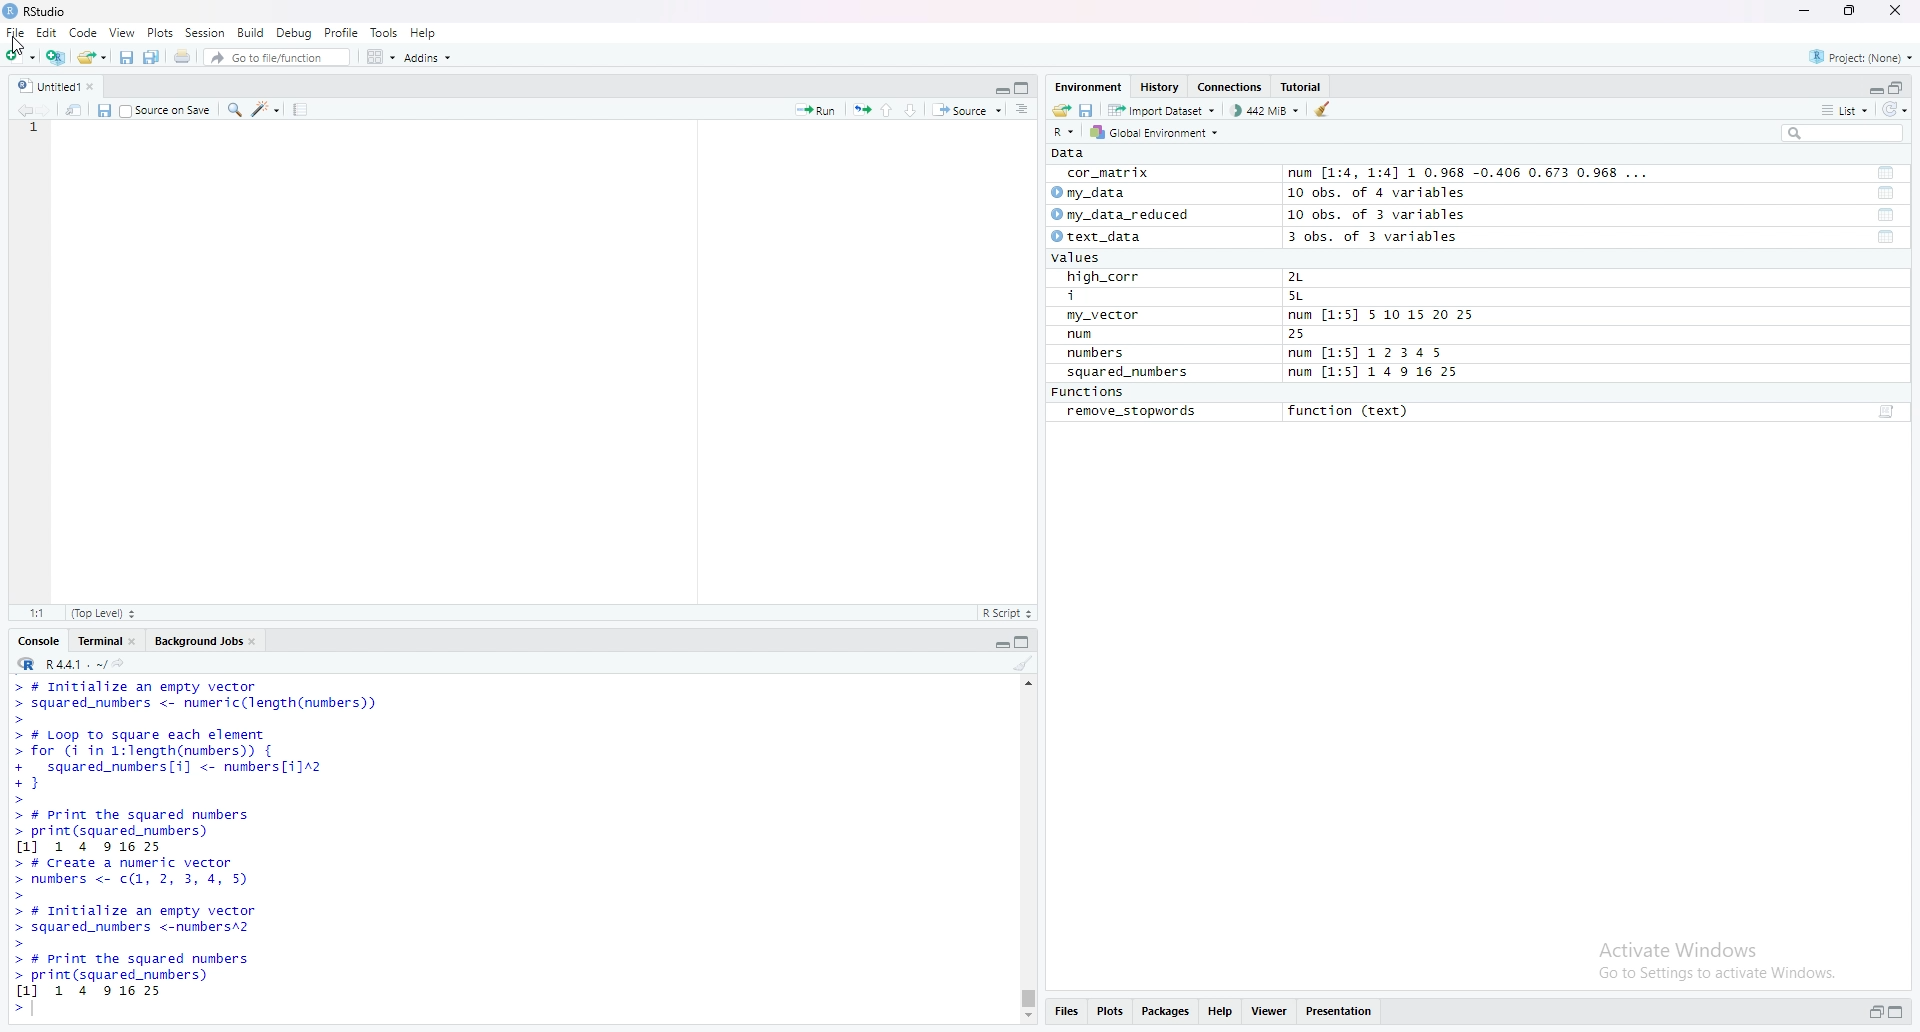  What do you see at coordinates (19, 110) in the screenshot?
I see `Move back` at bounding box center [19, 110].